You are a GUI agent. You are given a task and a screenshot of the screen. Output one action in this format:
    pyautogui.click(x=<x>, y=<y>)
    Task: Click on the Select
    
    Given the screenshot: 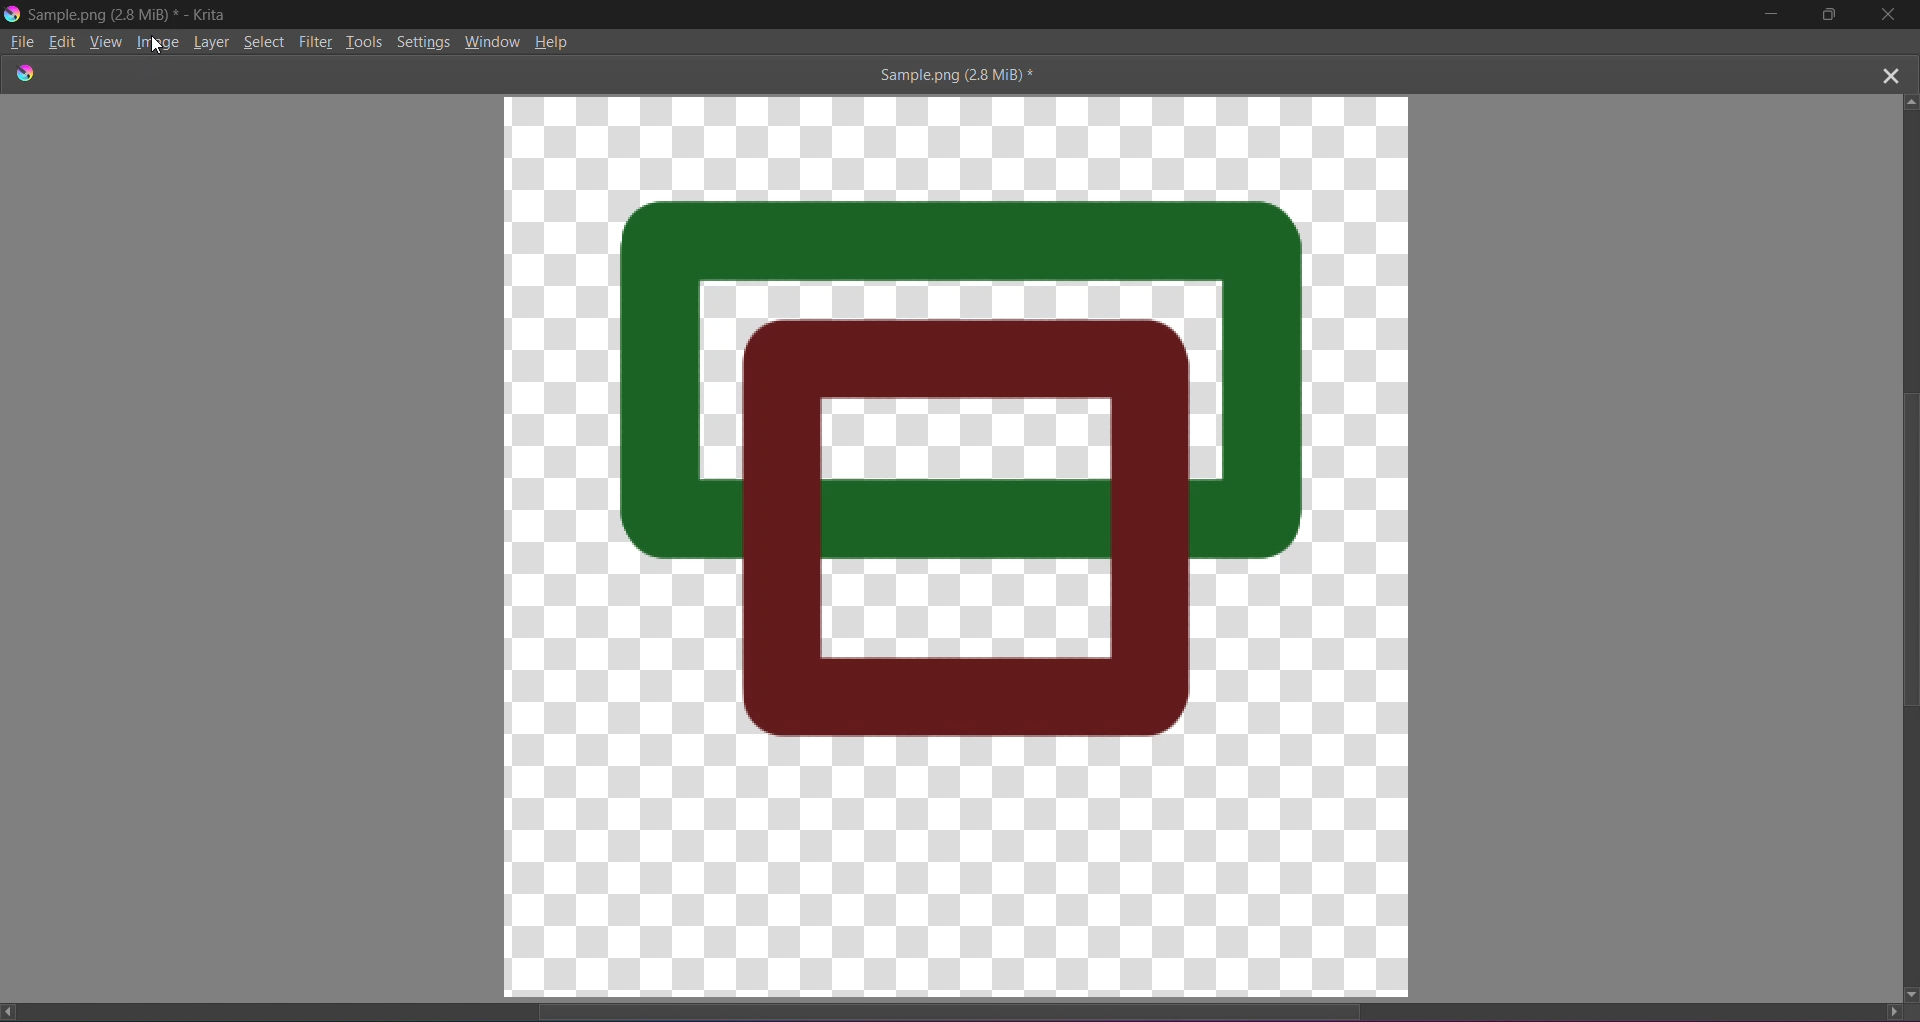 What is the action you would take?
    pyautogui.click(x=268, y=41)
    